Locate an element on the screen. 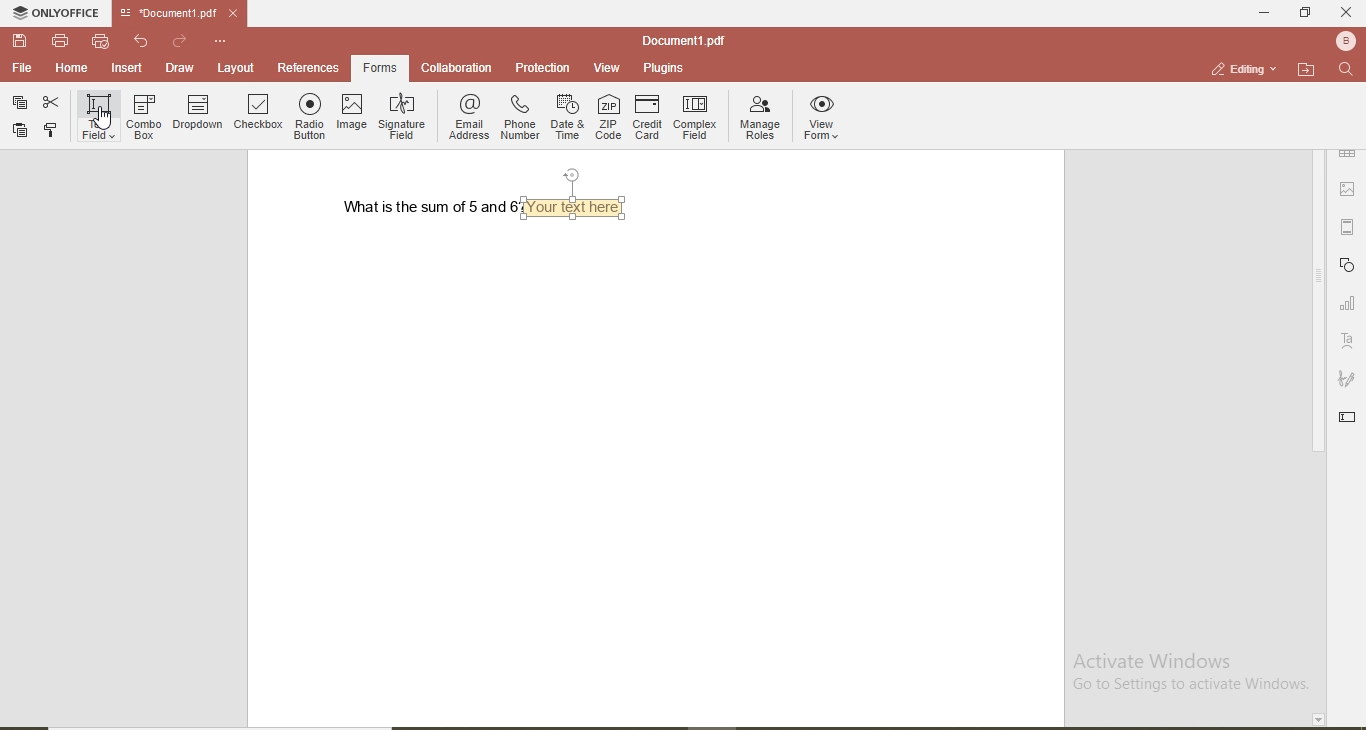 The image size is (1366, 730). text is located at coordinates (1350, 338).